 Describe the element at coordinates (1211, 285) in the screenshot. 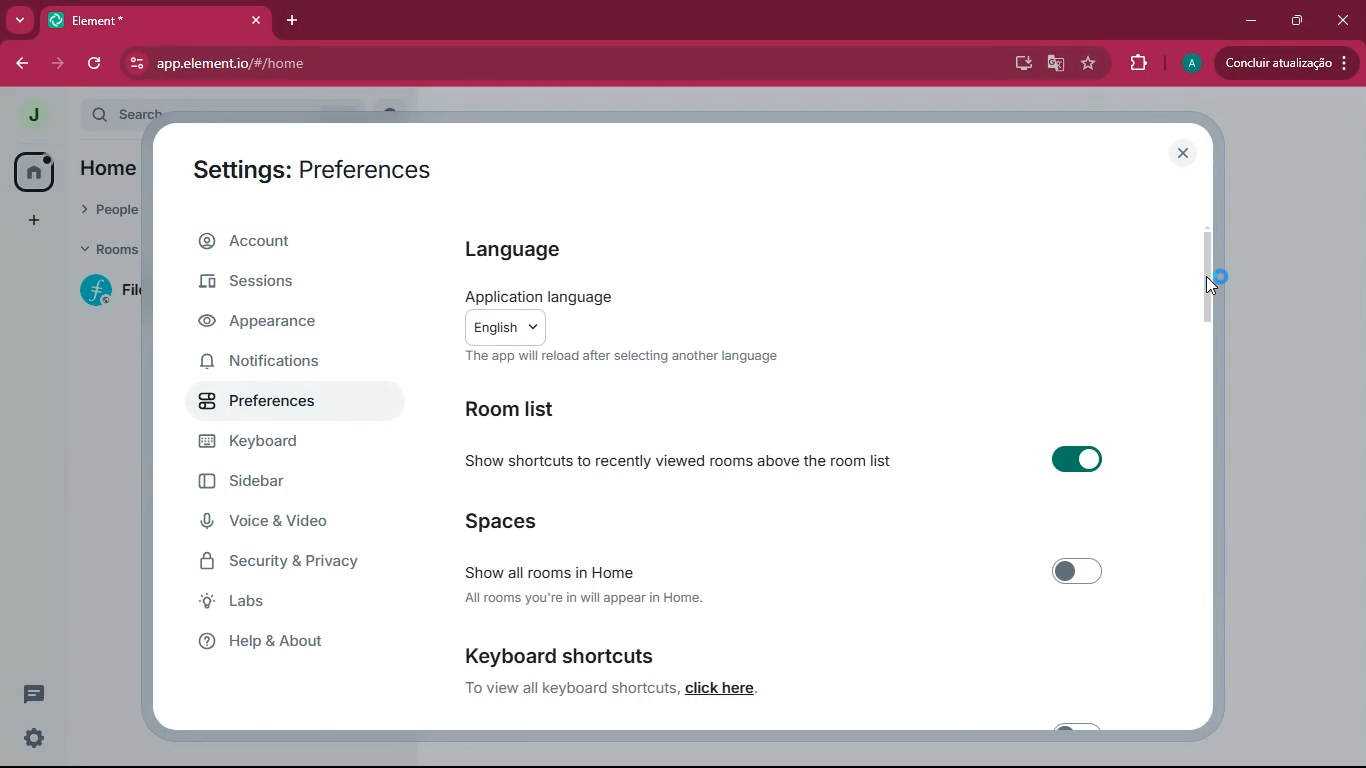

I see `Cursor` at that location.